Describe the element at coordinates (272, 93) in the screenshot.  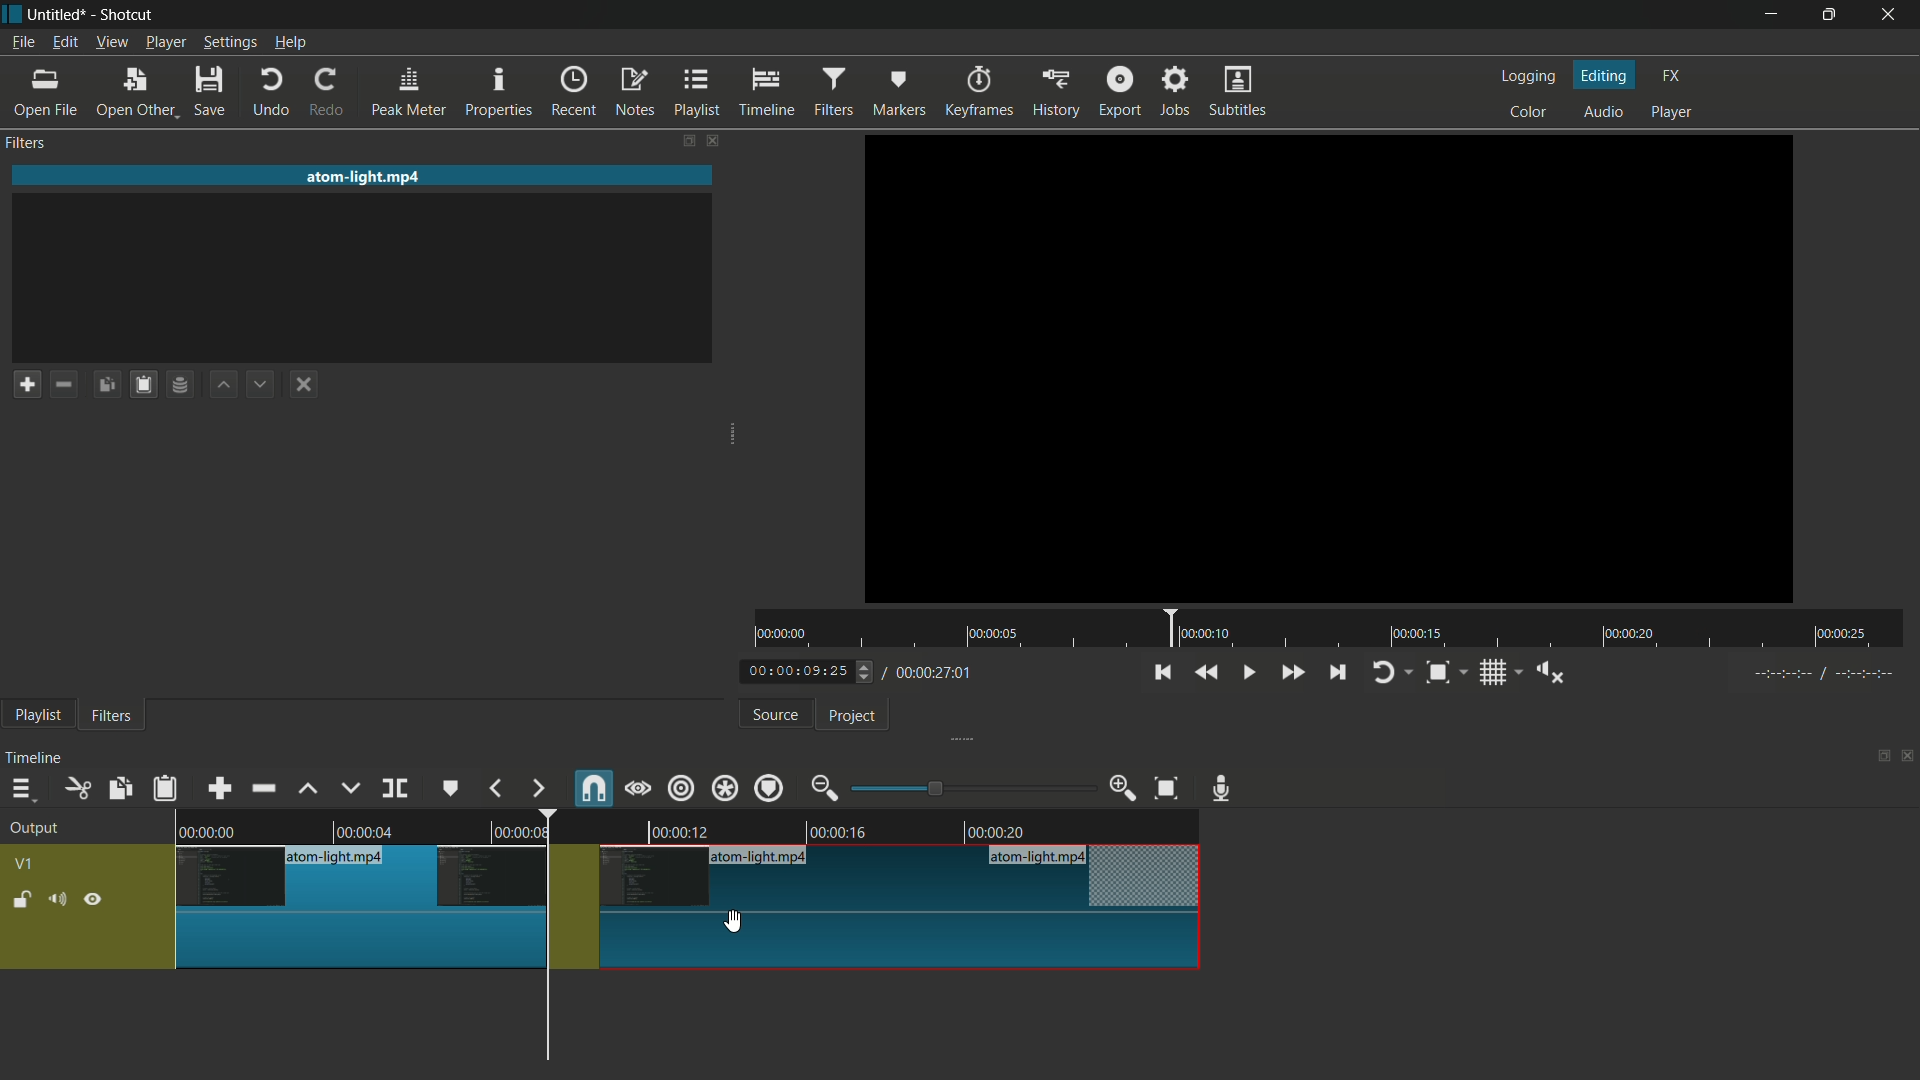
I see `undo` at that location.